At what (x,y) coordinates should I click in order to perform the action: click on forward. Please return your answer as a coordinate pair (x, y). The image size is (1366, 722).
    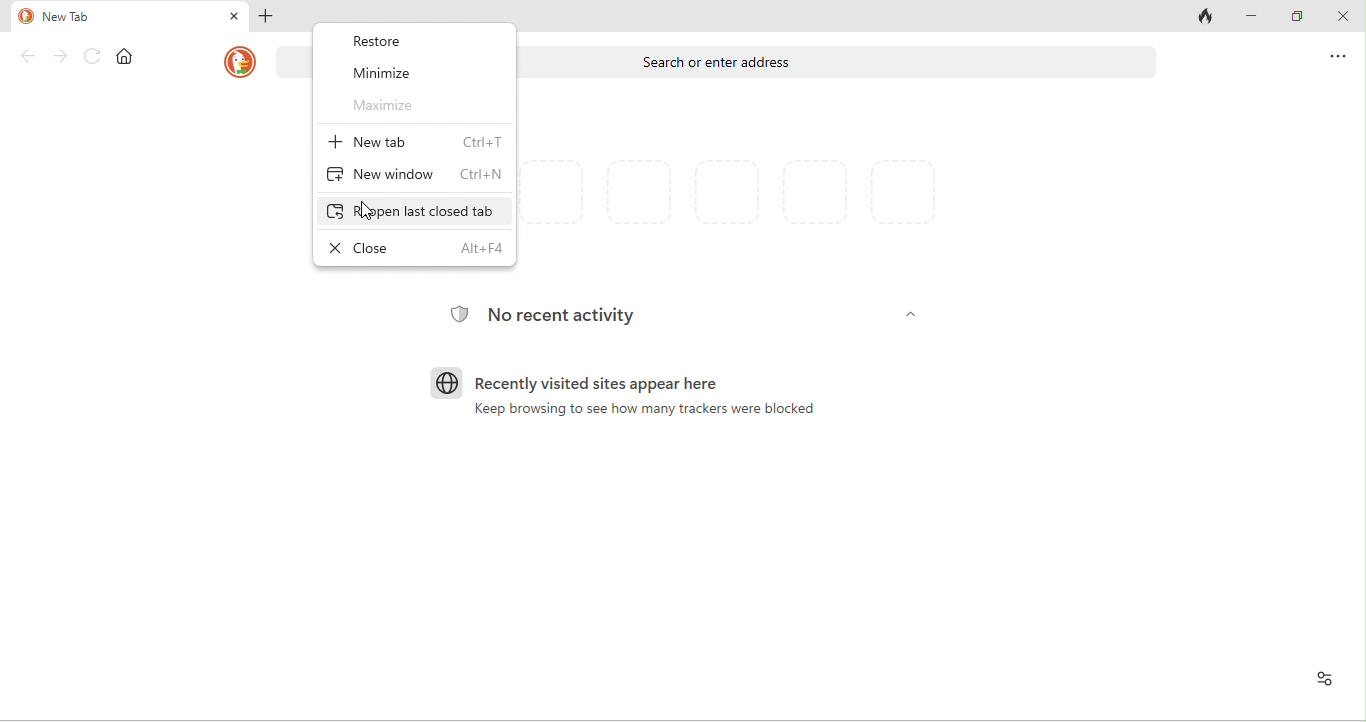
    Looking at the image, I should click on (60, 57).